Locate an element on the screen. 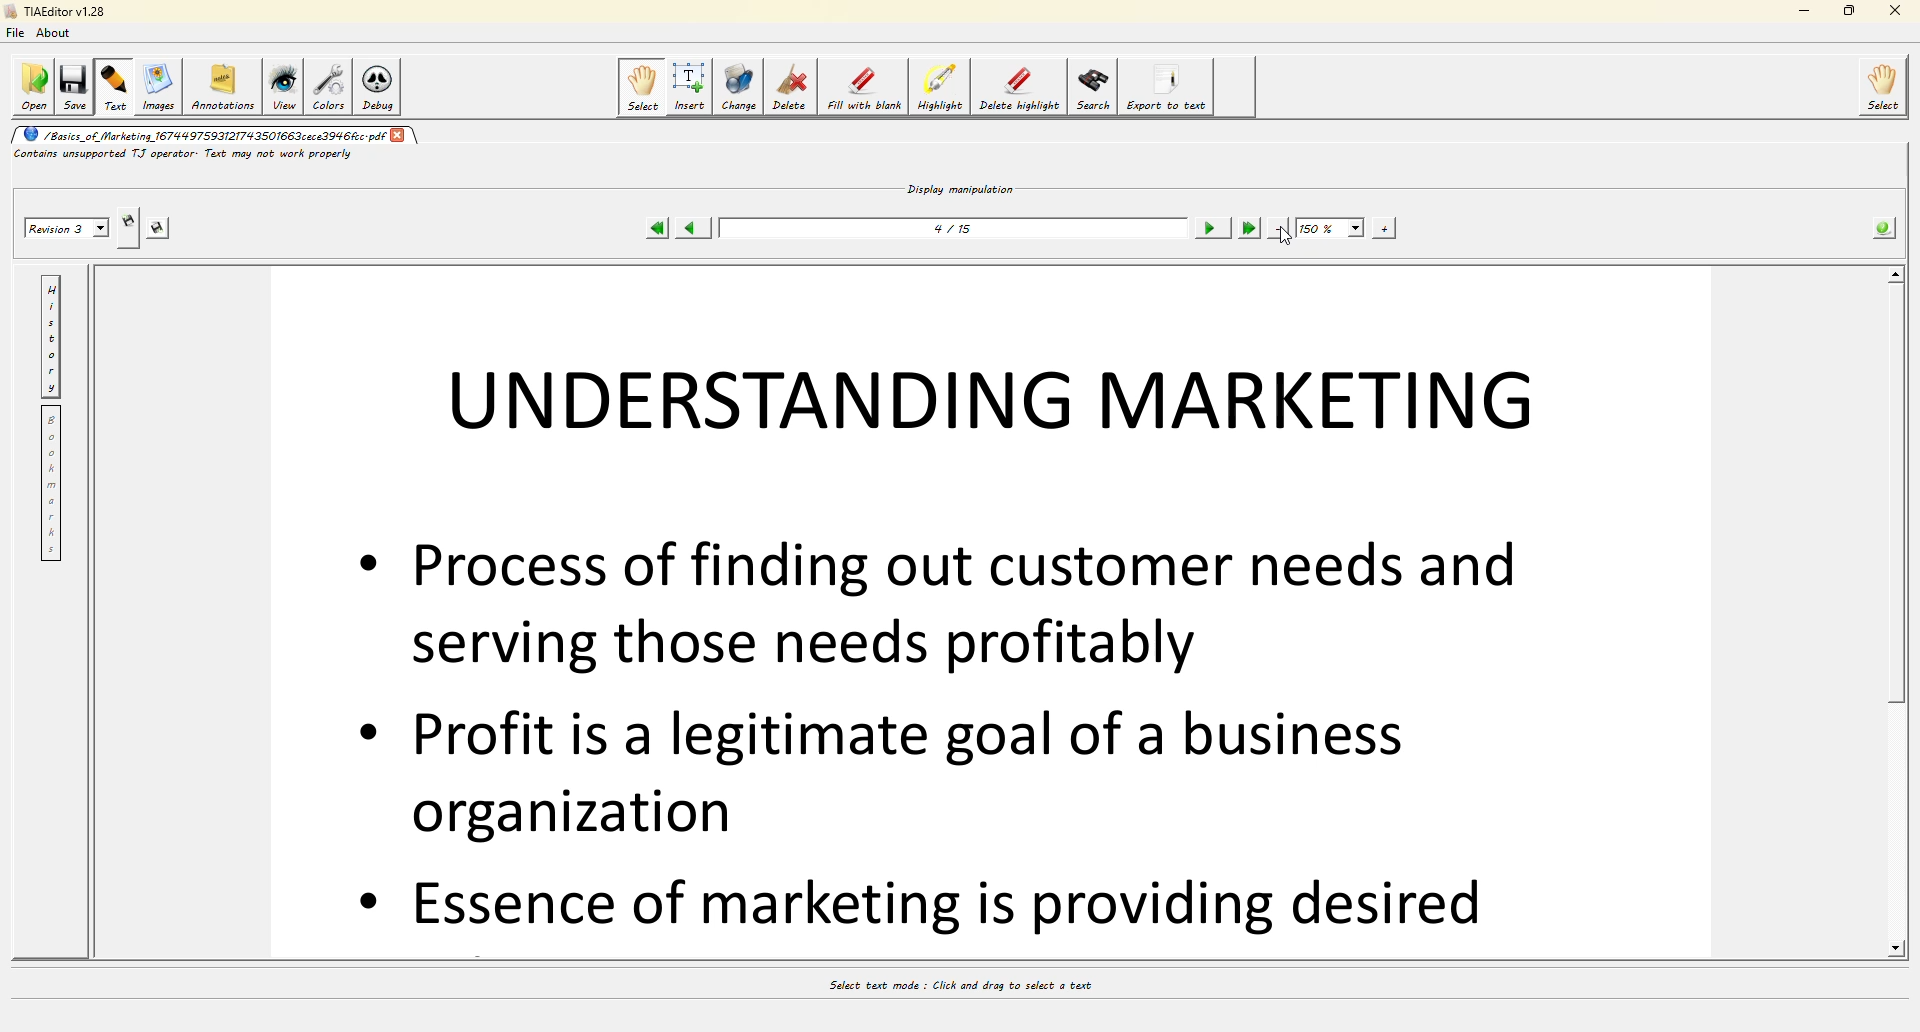 The width and height of the screenshot is (1920, 1032). page number is located at coordinates (945, 230).